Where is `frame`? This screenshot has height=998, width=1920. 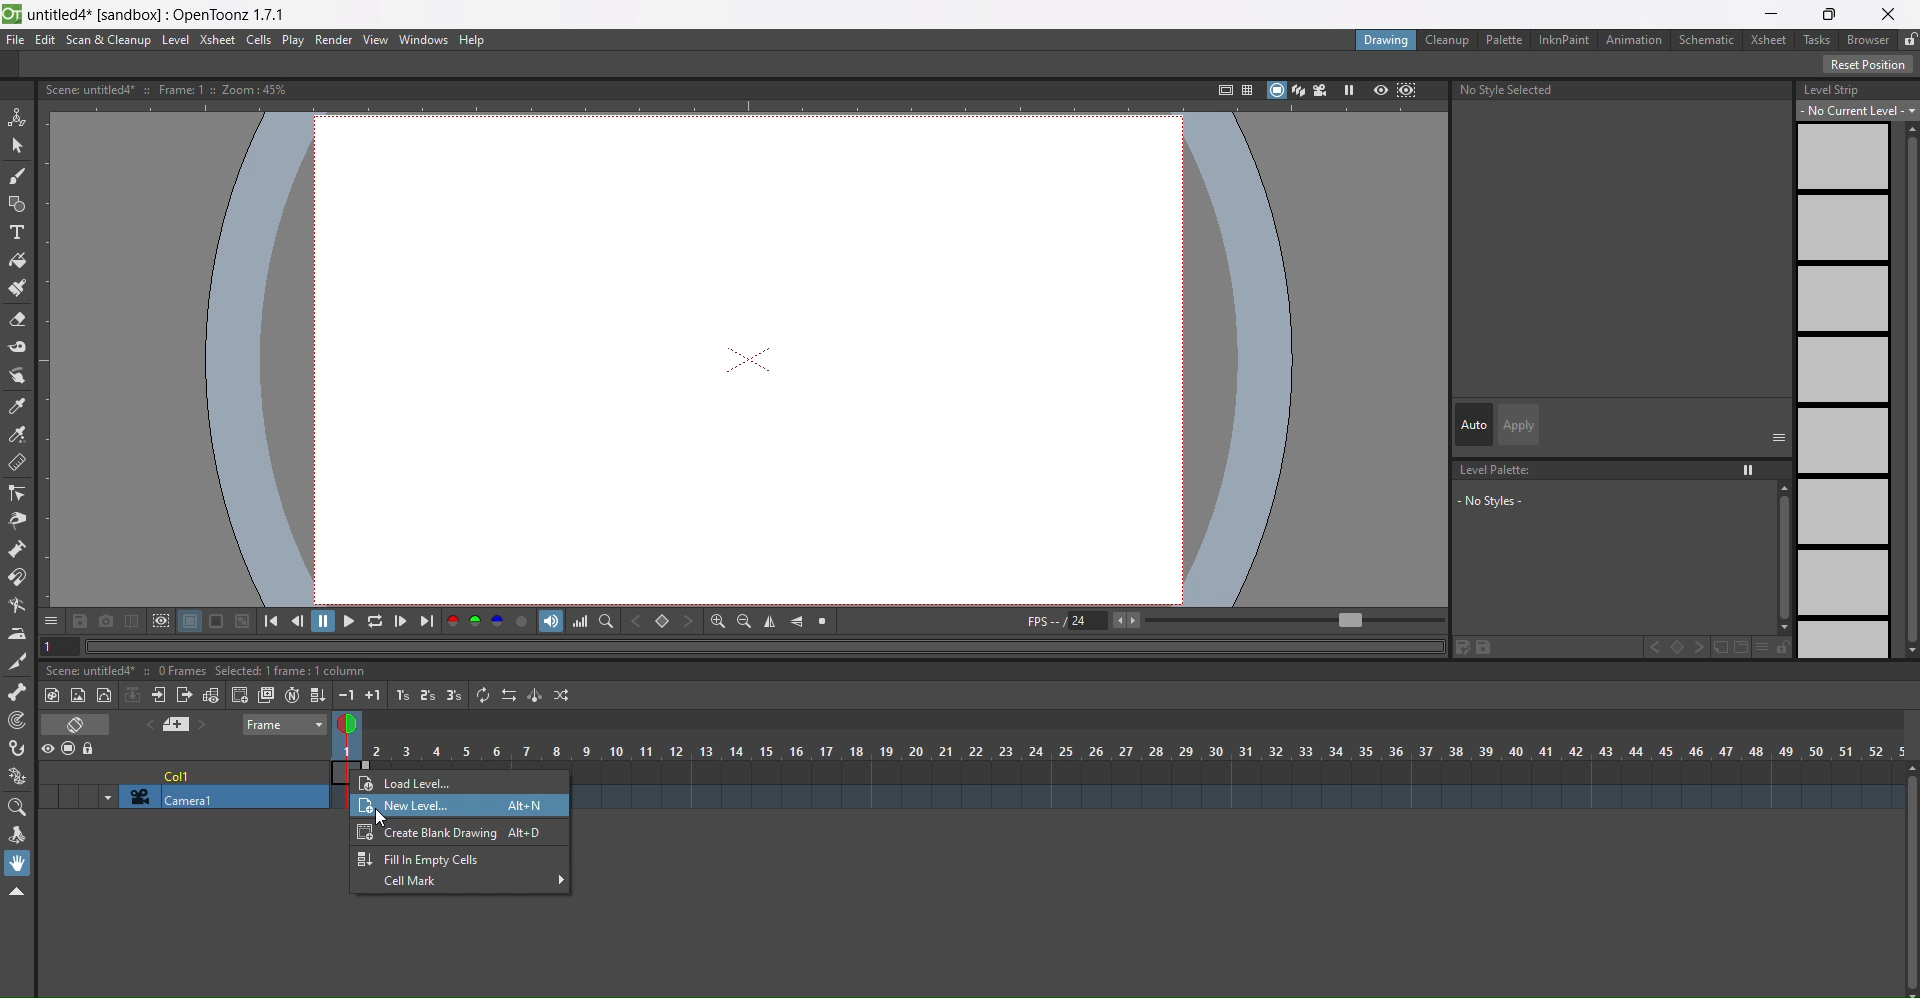
frame is located at coordinates (286, 726).